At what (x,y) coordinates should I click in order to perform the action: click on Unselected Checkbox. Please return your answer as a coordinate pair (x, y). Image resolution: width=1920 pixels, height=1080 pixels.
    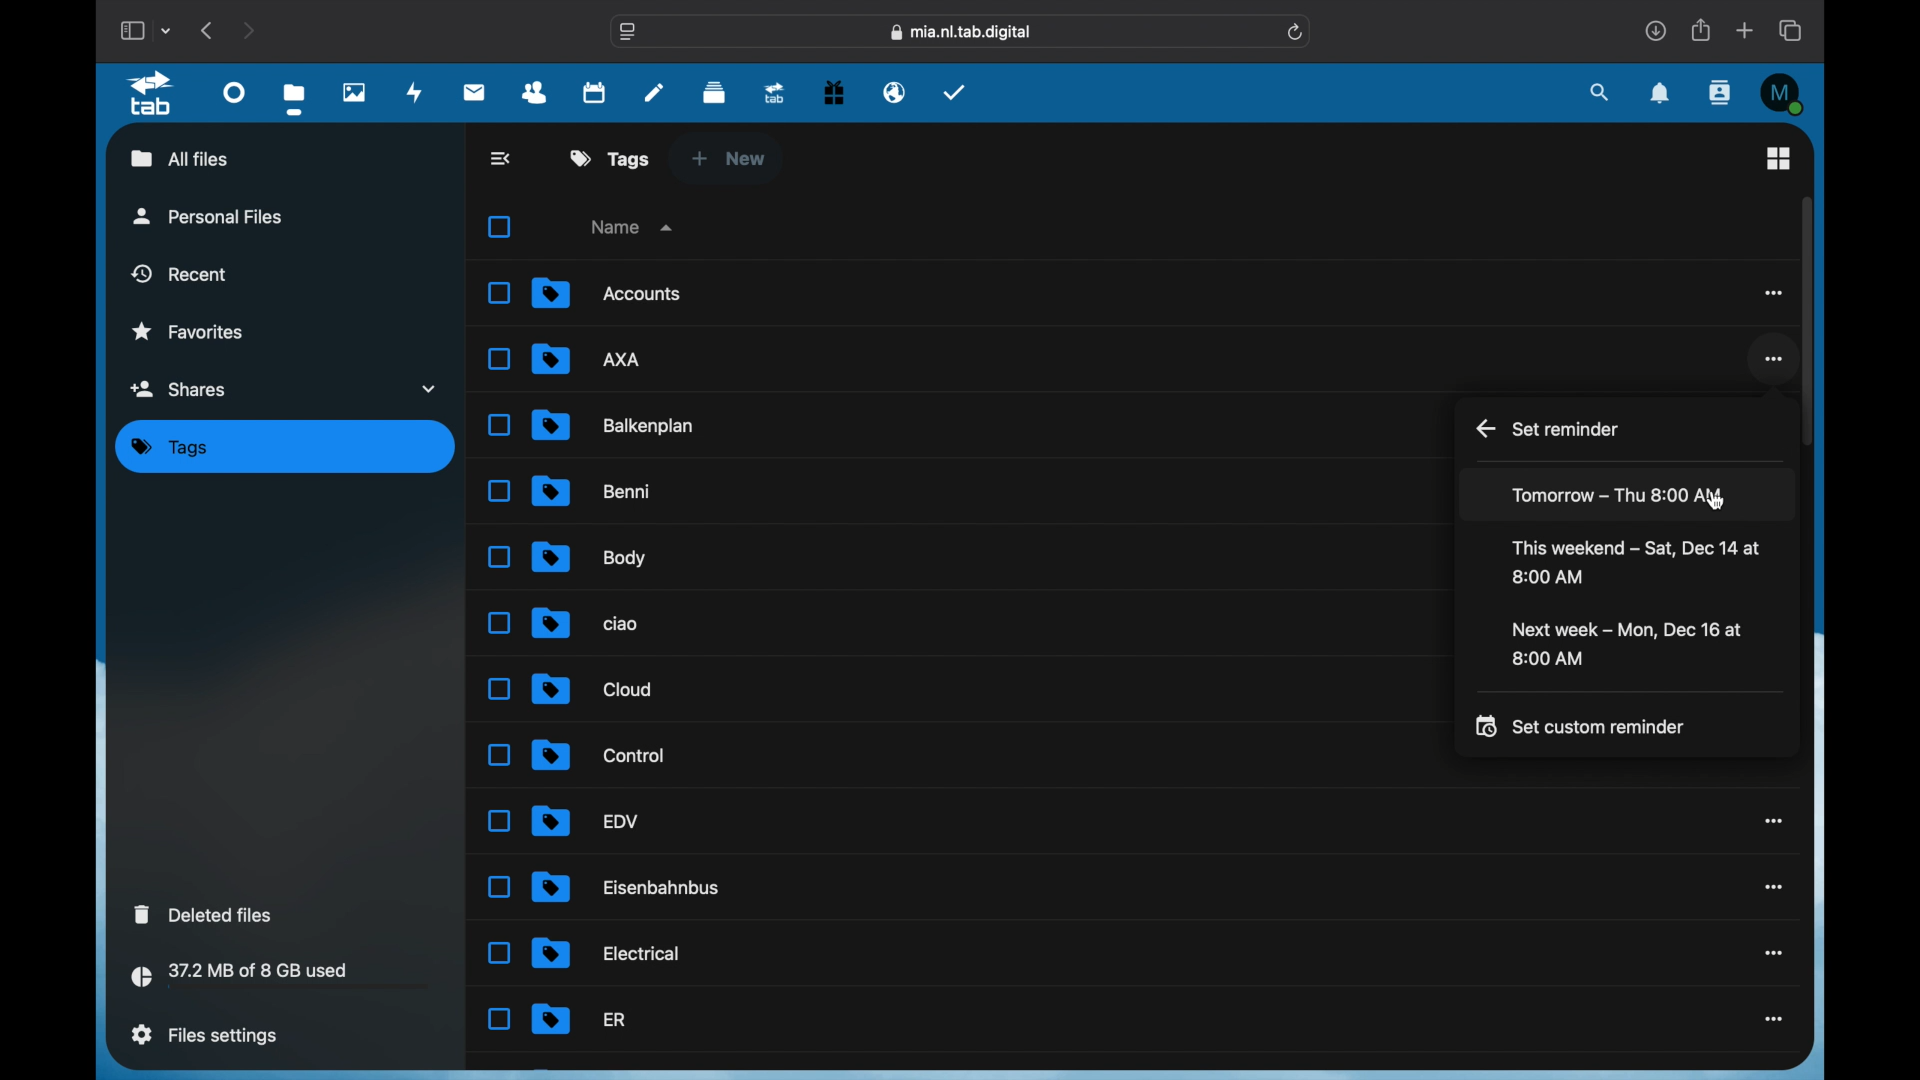
    Looking at the image, I should click on (498, 1019).